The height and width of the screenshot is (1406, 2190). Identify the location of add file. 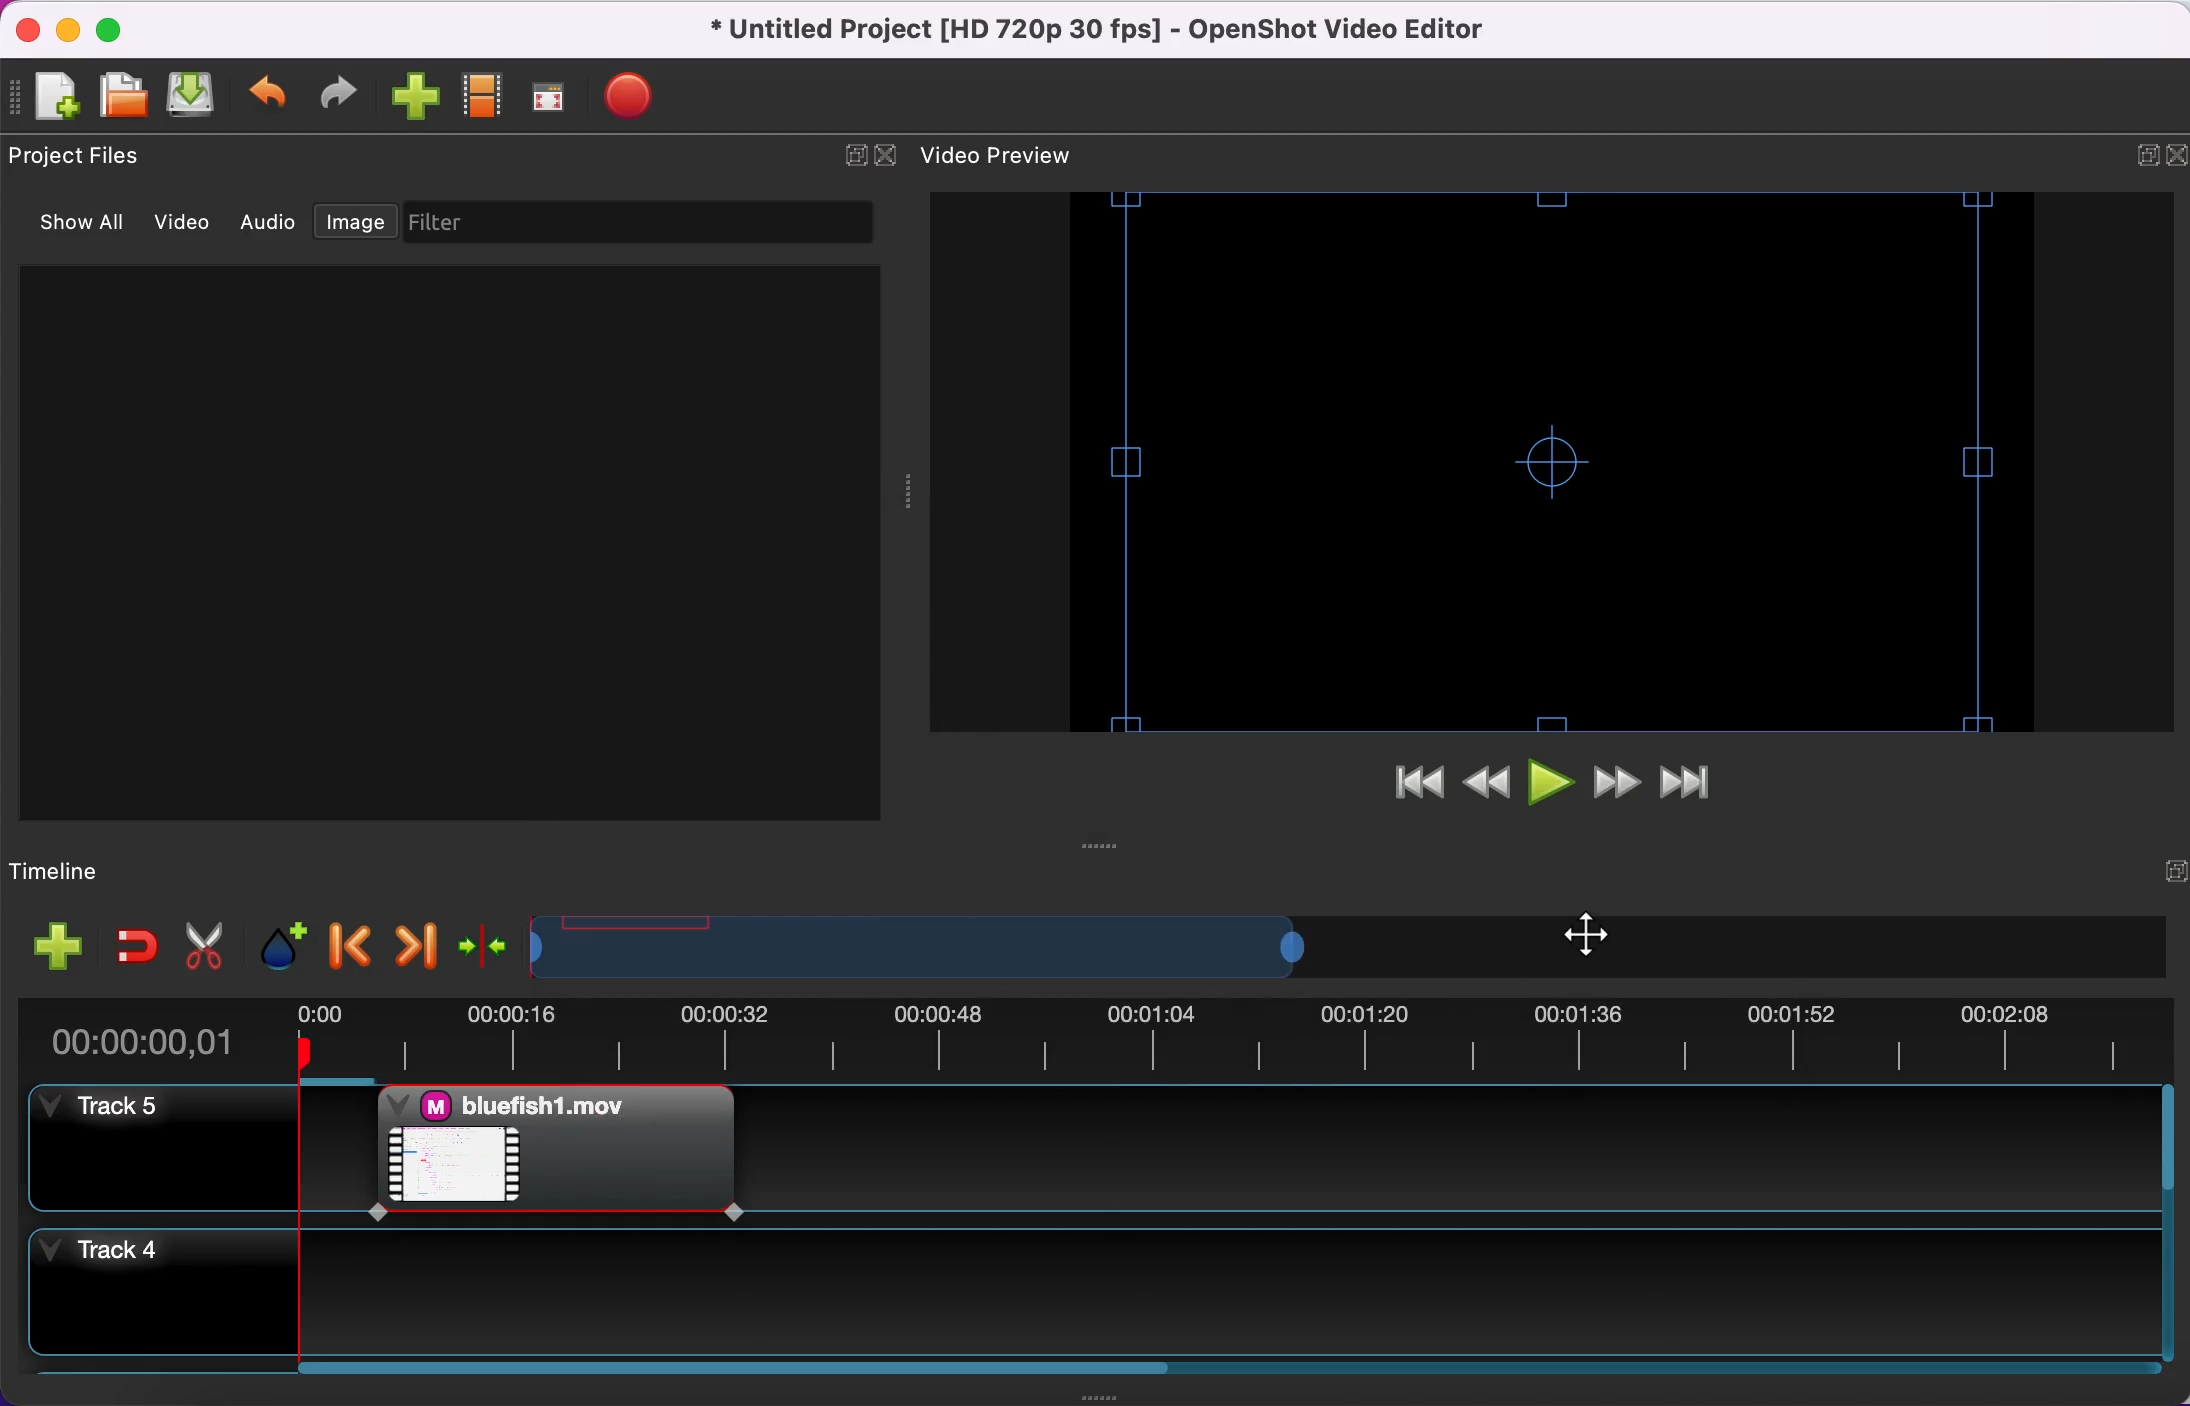
(60, 947).